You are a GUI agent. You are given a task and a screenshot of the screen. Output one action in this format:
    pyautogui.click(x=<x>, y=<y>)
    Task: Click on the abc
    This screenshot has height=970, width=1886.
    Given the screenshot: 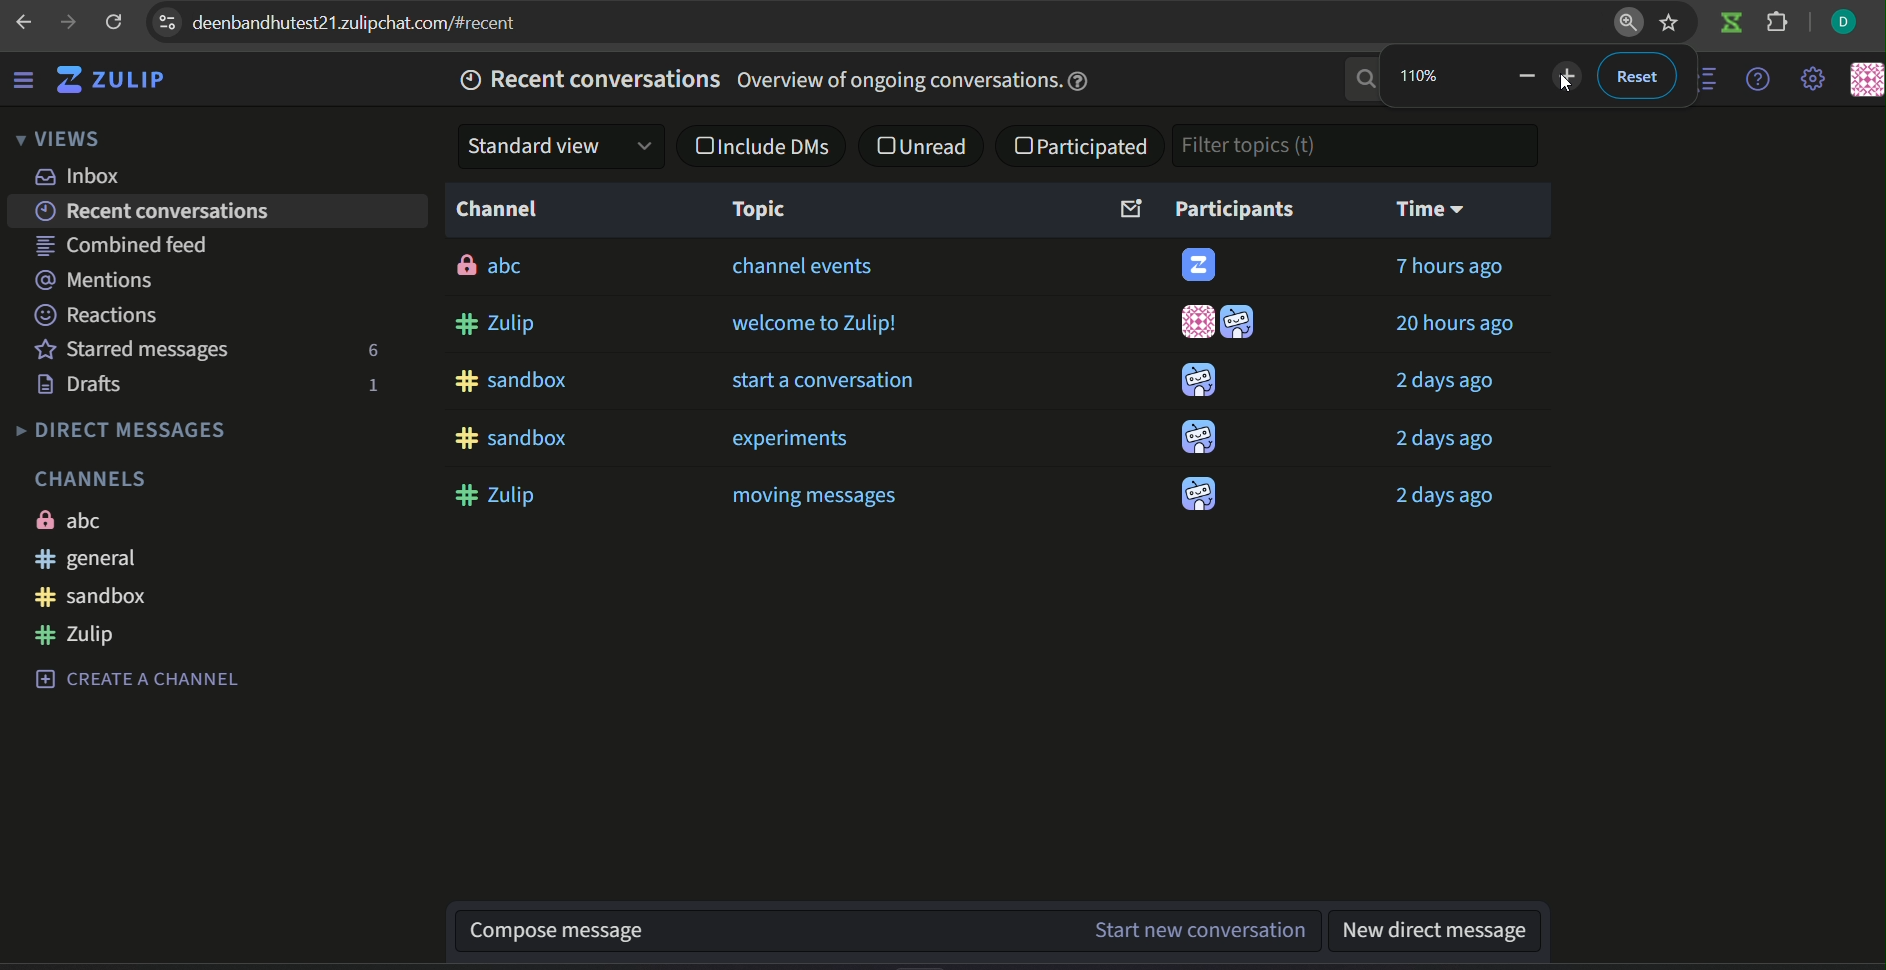 What is the action you would take?
    pyautogui.click(x=493, y=266)
    